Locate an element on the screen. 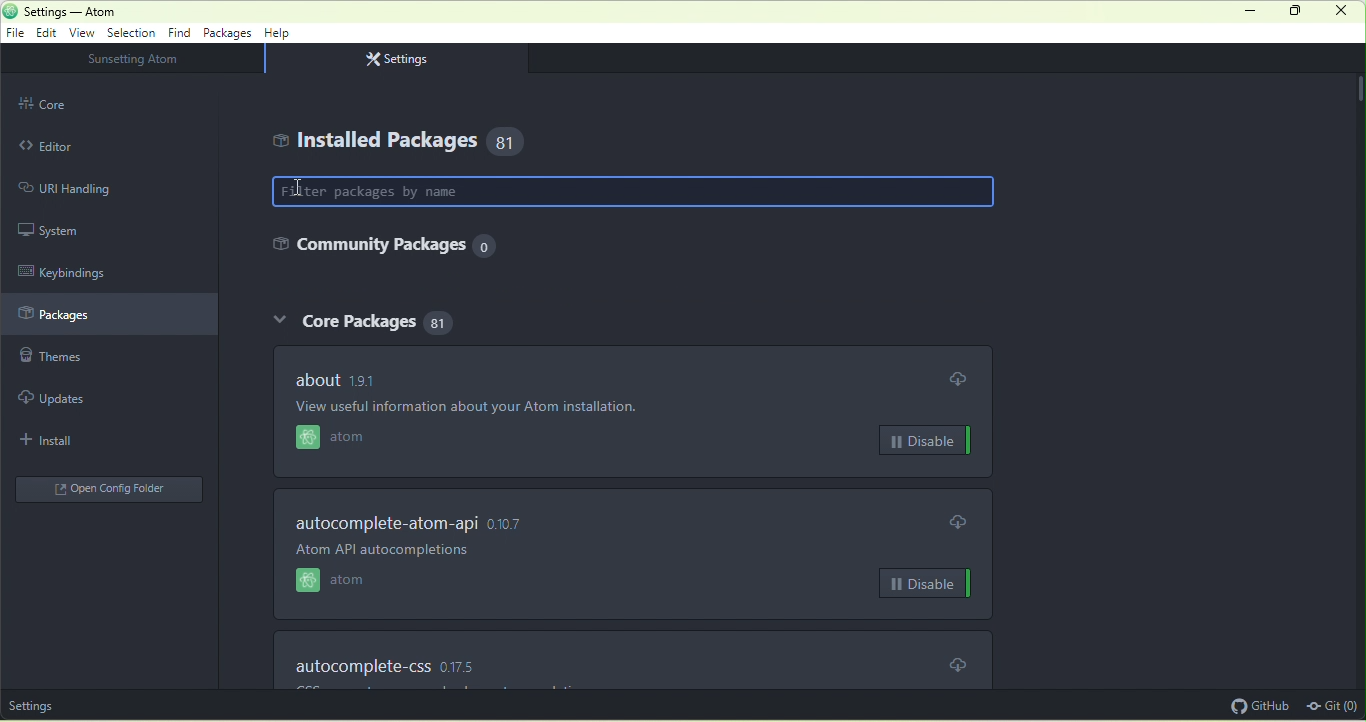 The width and height of the screenshot is (1366, 722). atom is located at coordinates (356, 583).